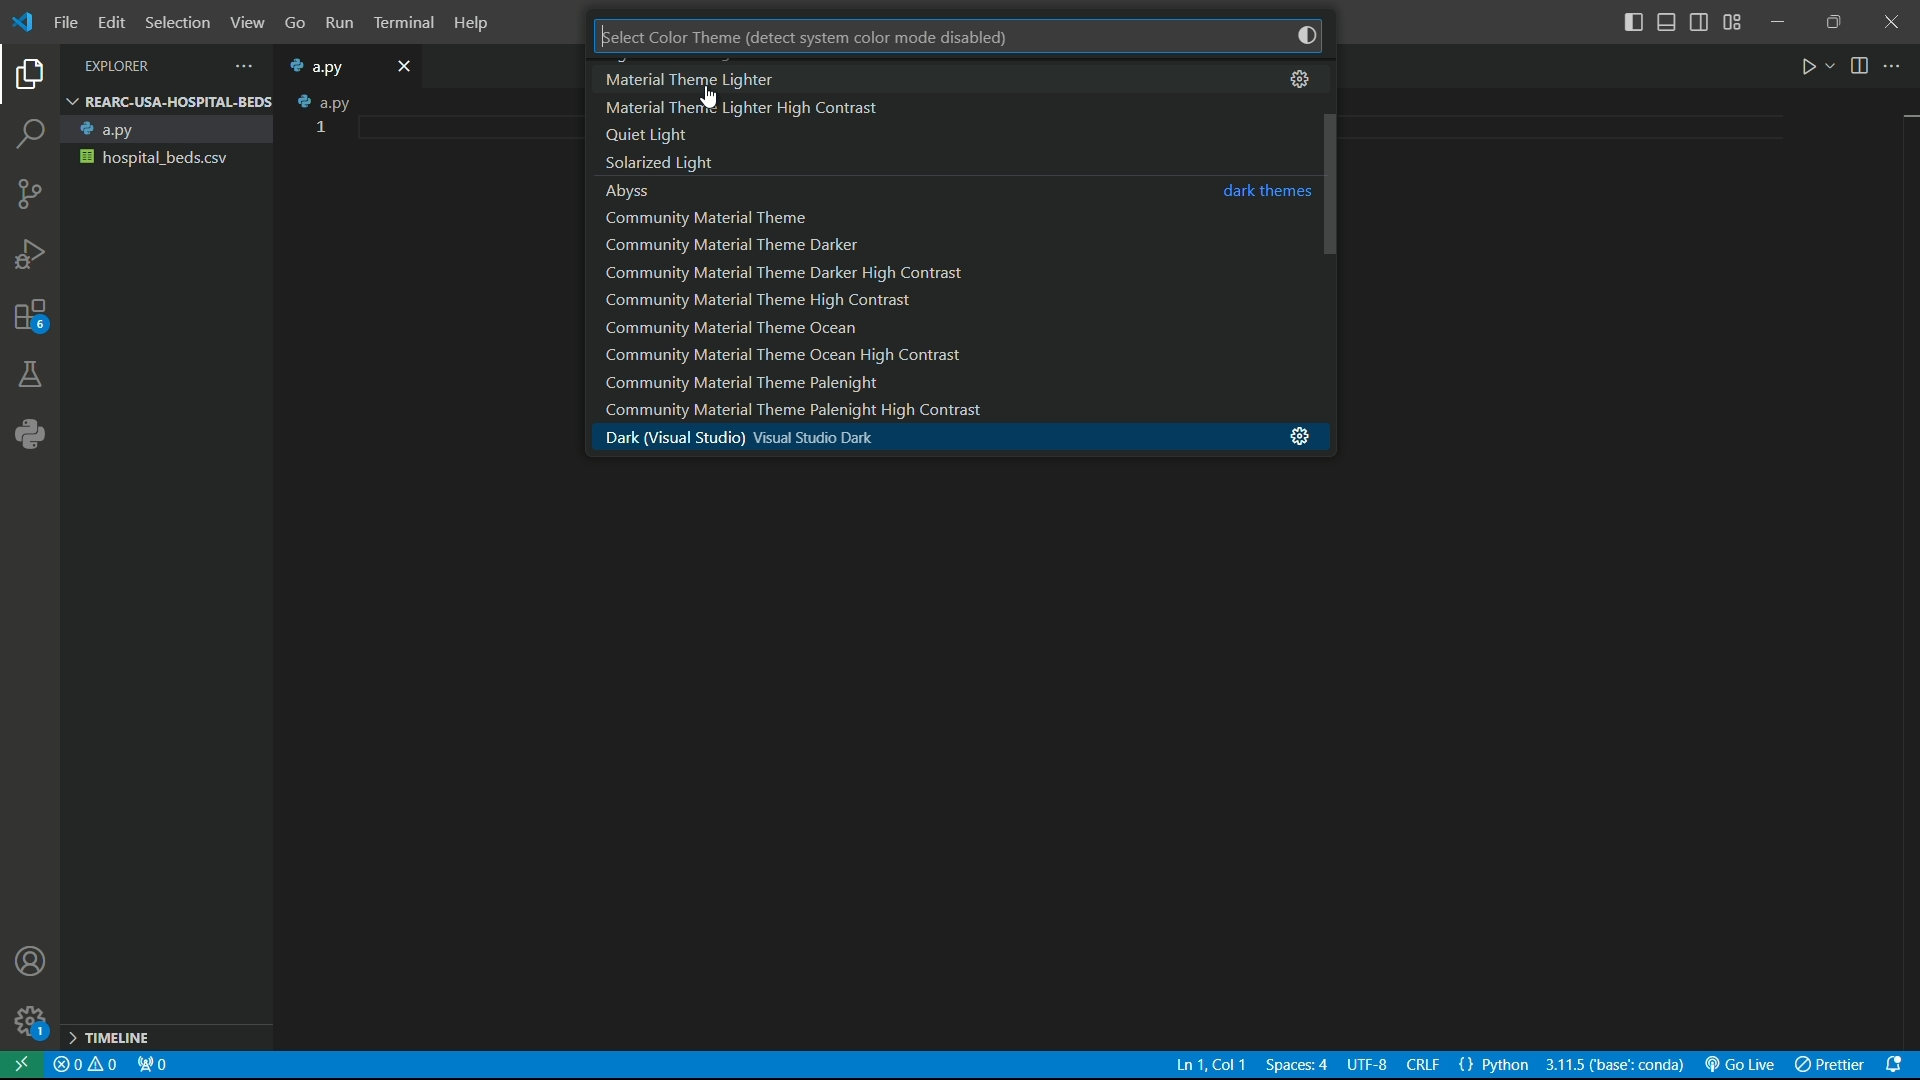  What do you see at coordinates (1302, 78) in the screenshot?
I see `settings` at bounding box center [1302, 78].